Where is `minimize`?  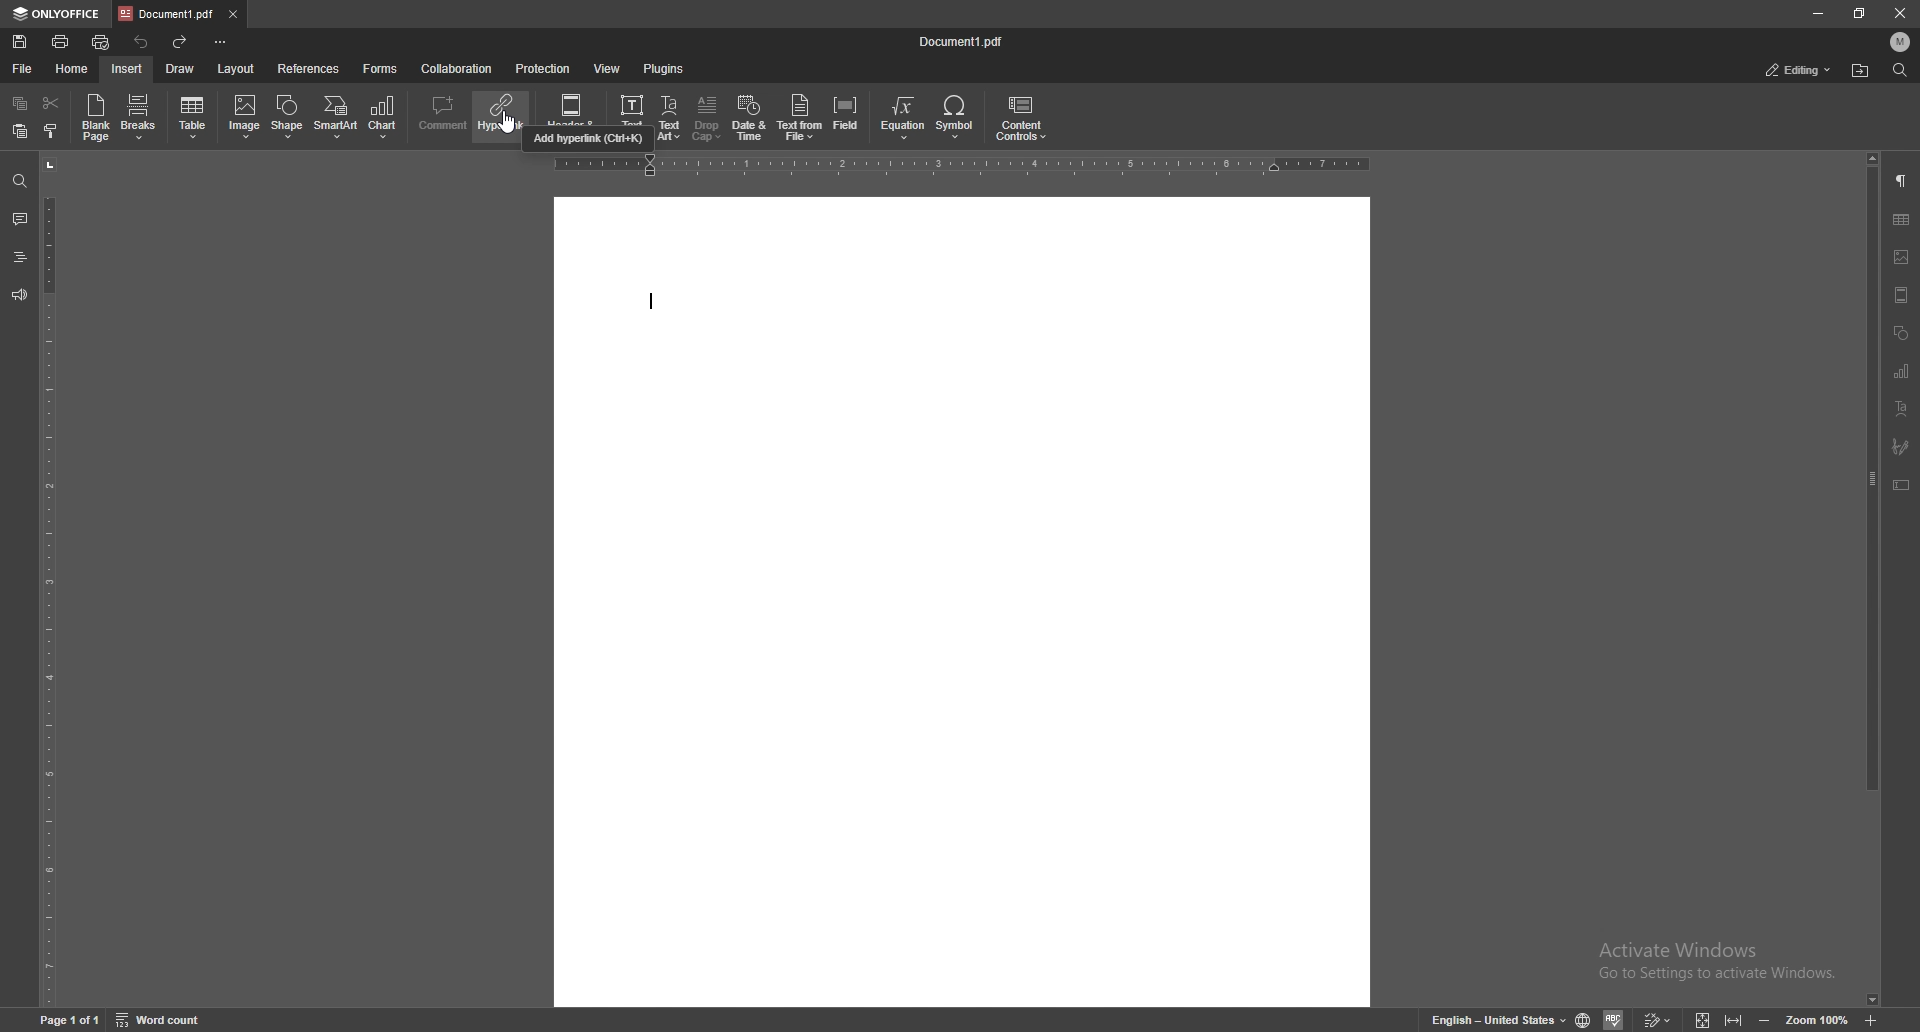
minimize is located at coordinates (1818, 12).